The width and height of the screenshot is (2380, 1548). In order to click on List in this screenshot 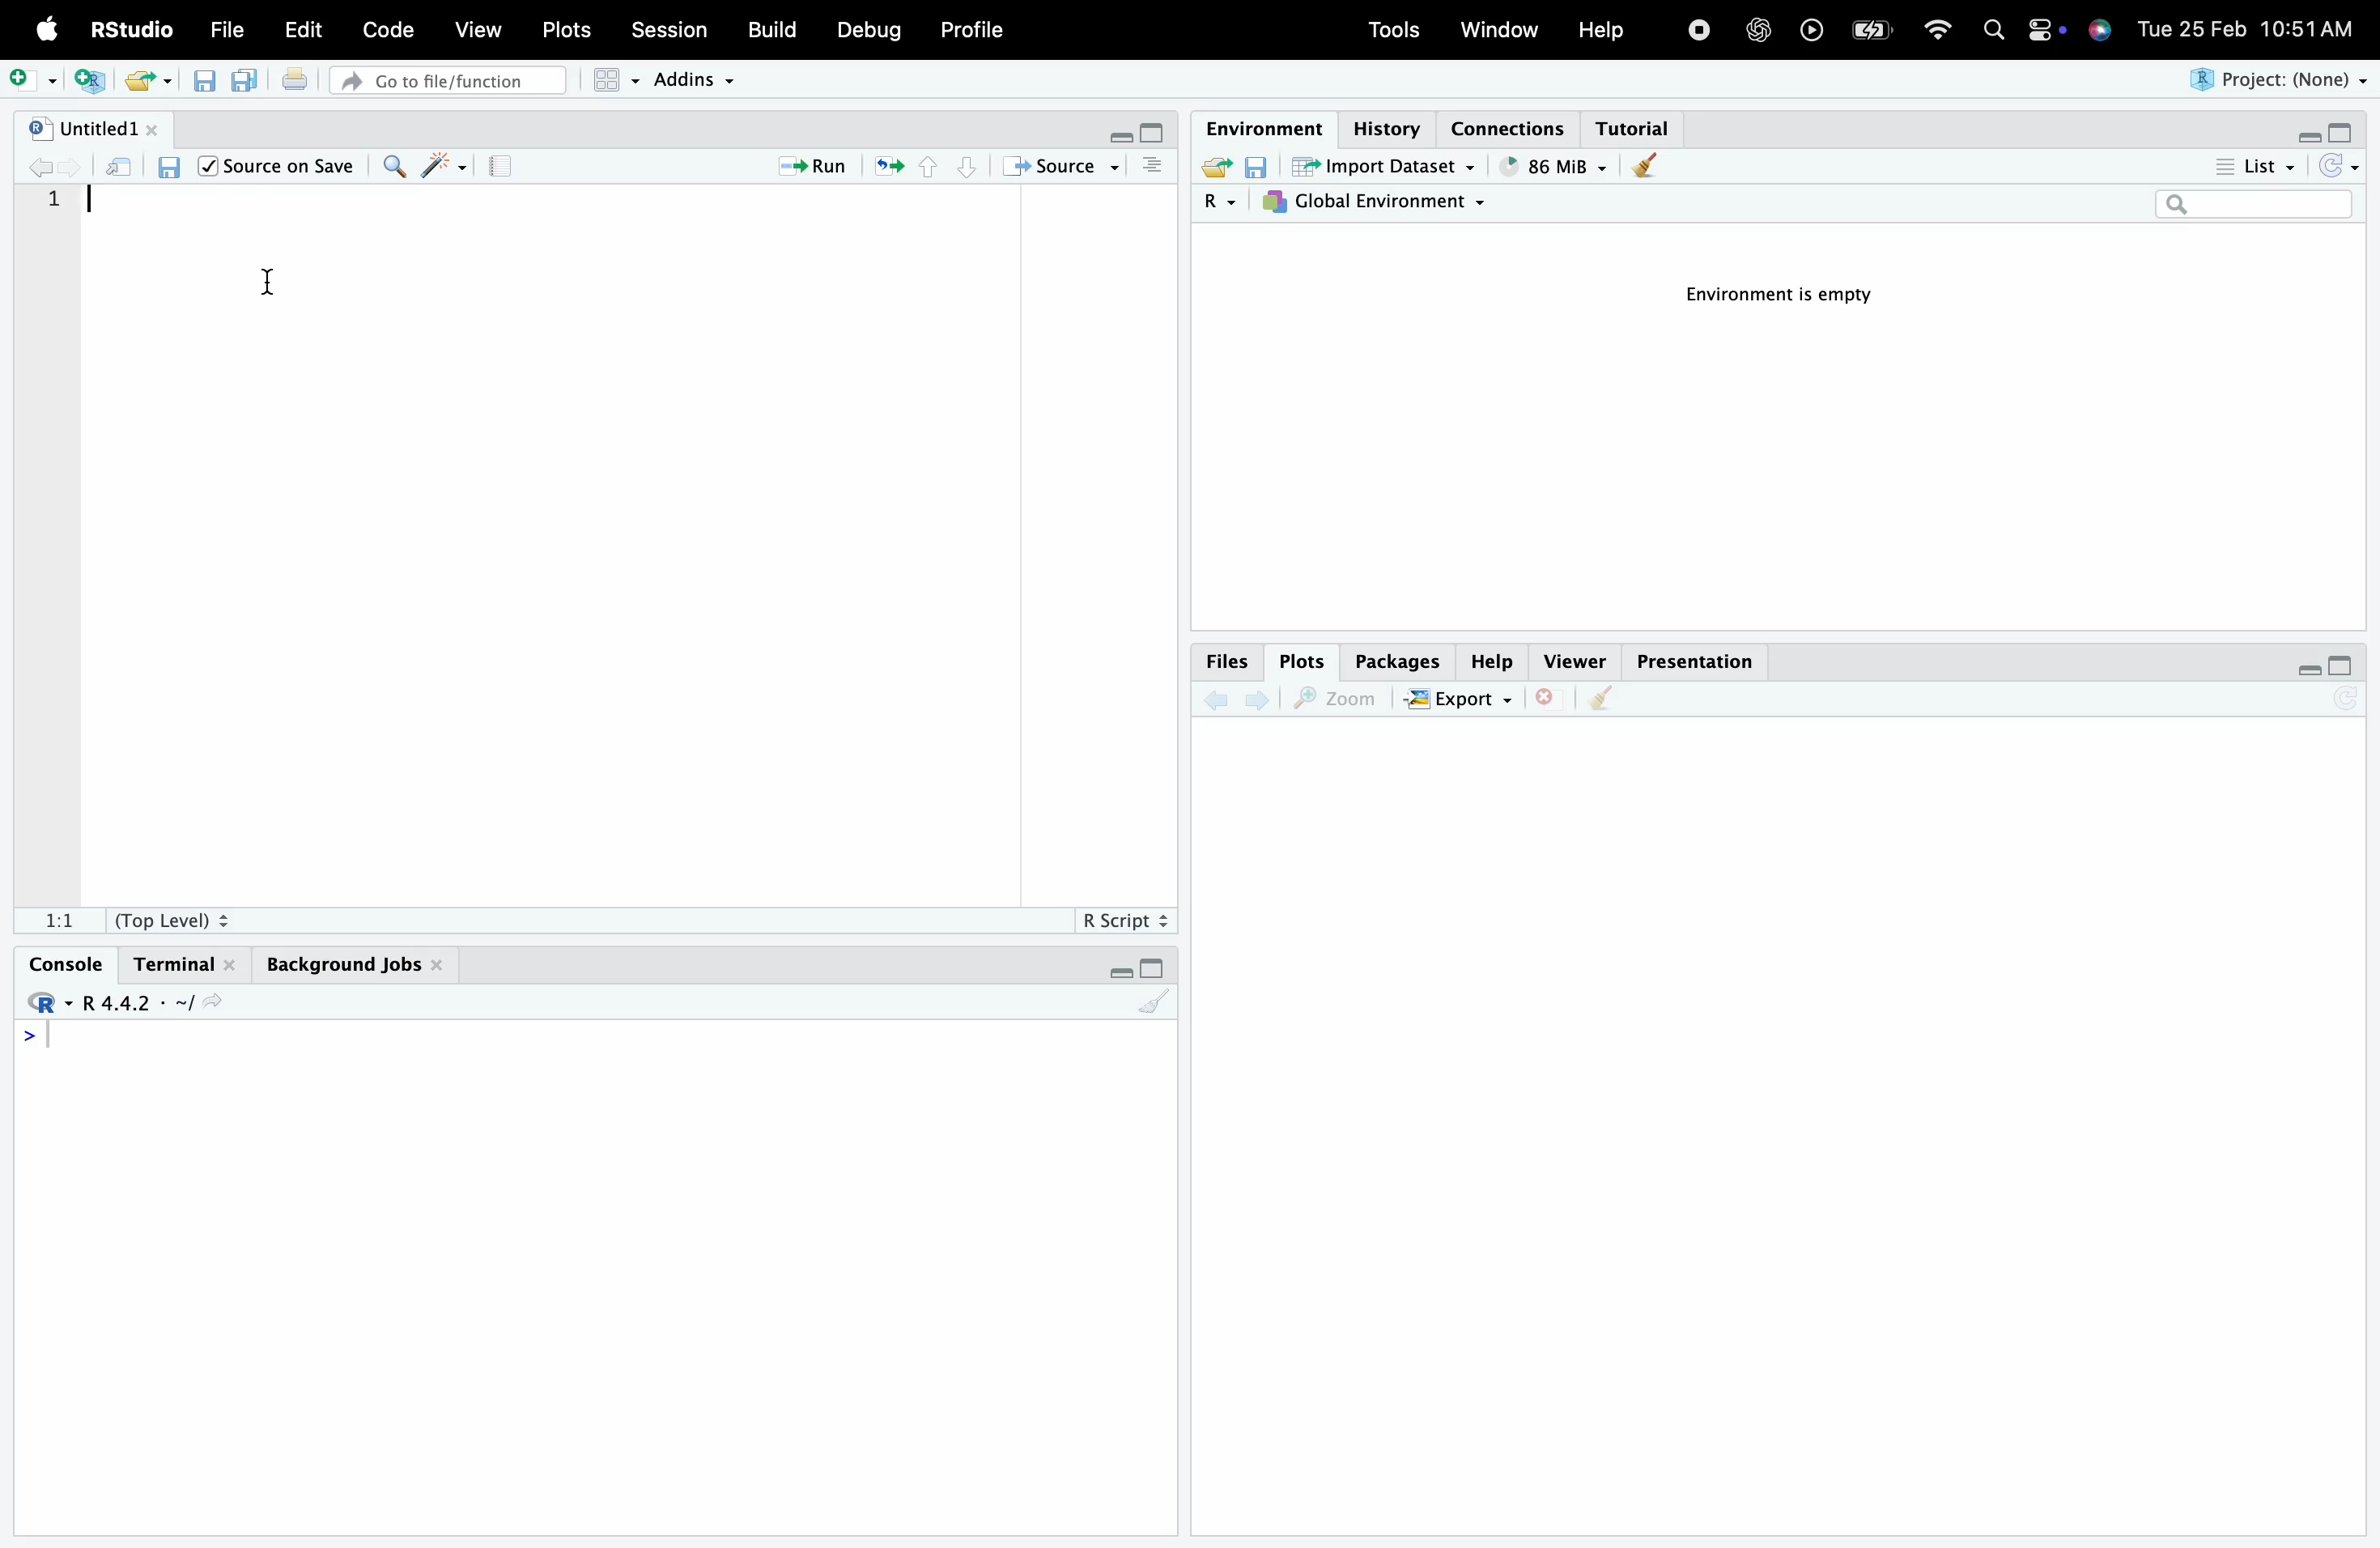, I will do `click(2247, 164)`.